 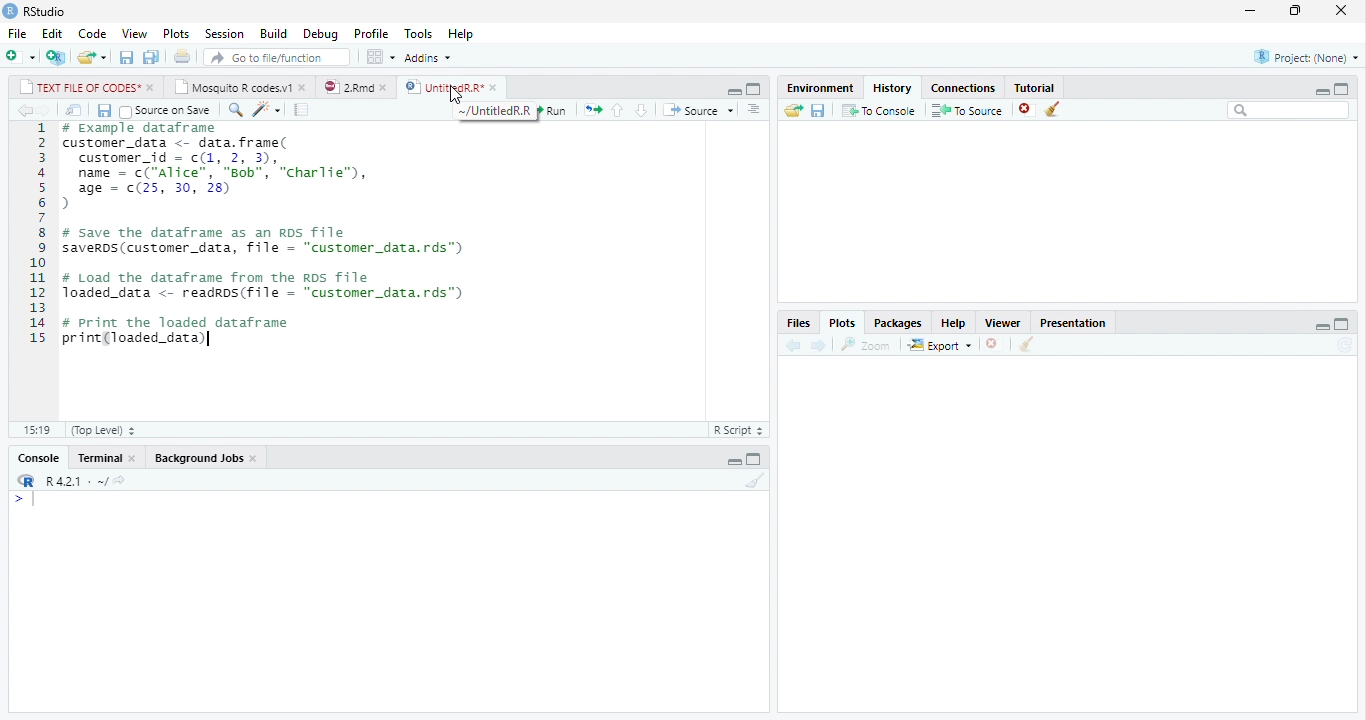 I want to click on Help, so click(x=462, y=34).